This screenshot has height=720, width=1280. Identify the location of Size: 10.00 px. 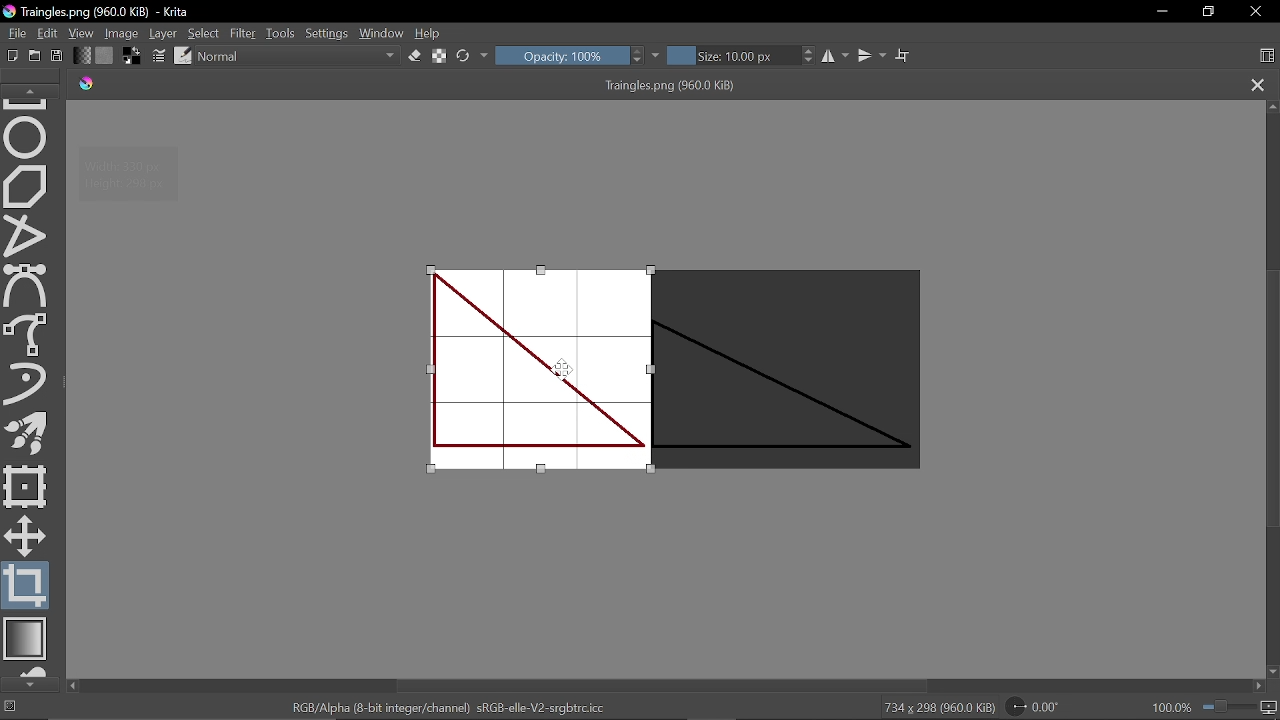
(734, 56).